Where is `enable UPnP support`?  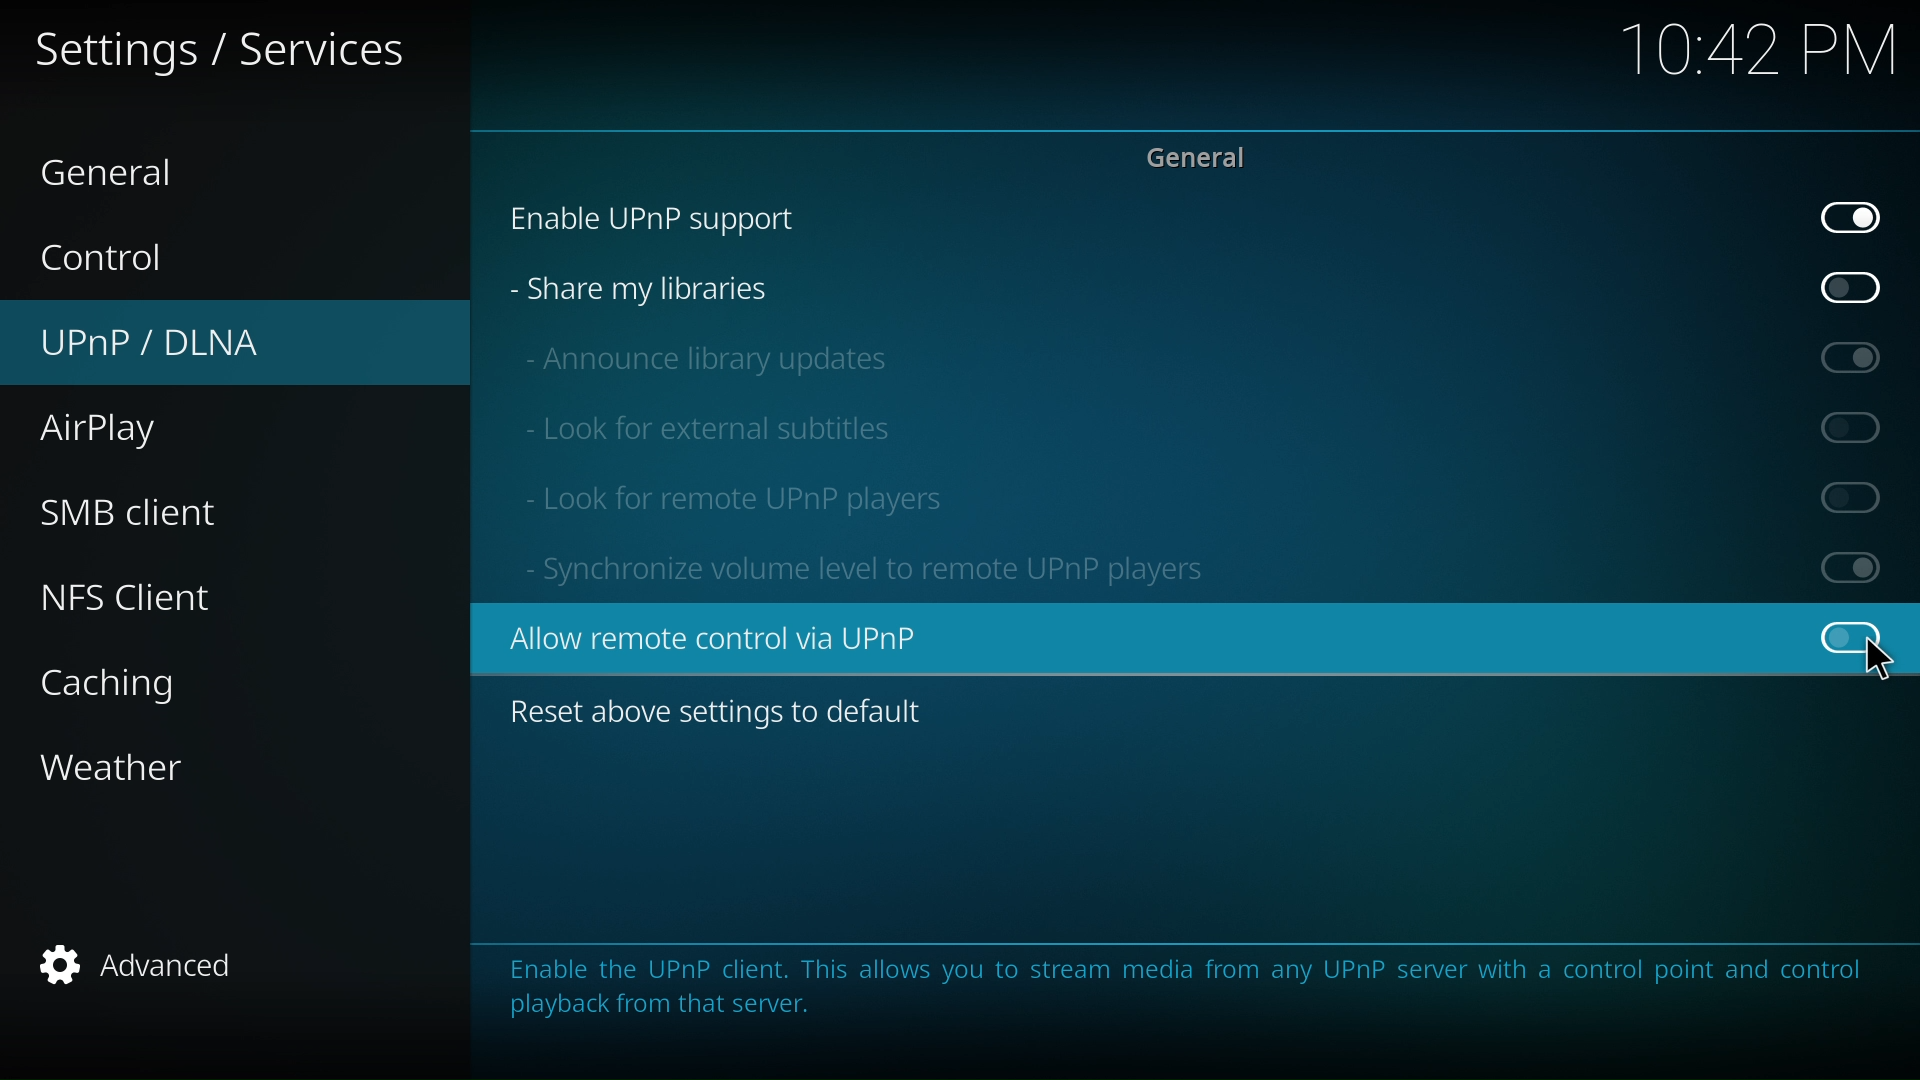 enable UPnP support is located at coordinates (1190, 218).